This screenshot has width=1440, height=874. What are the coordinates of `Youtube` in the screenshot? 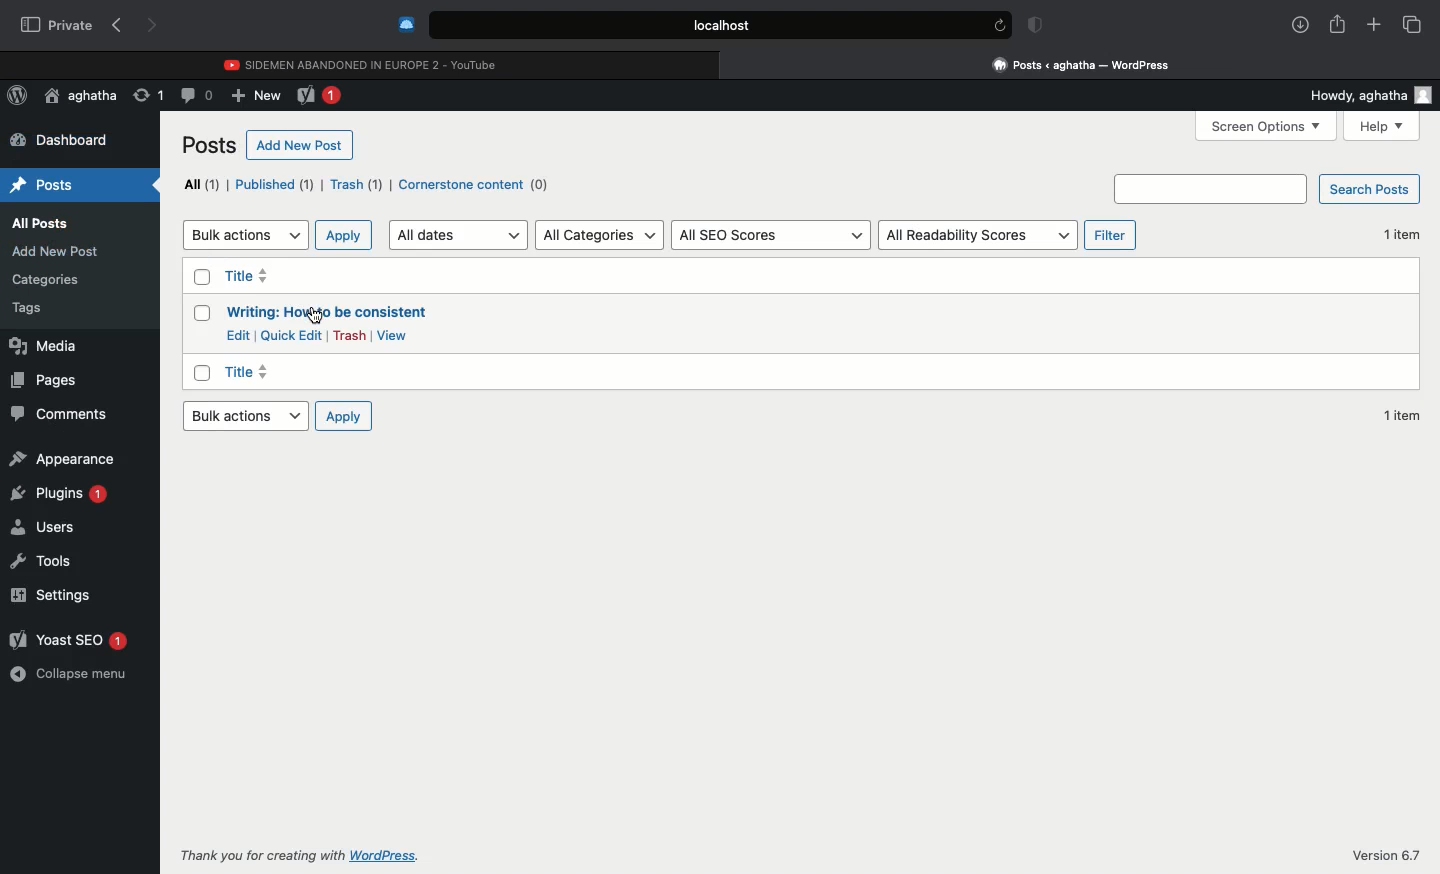 It's located at (363, 62).